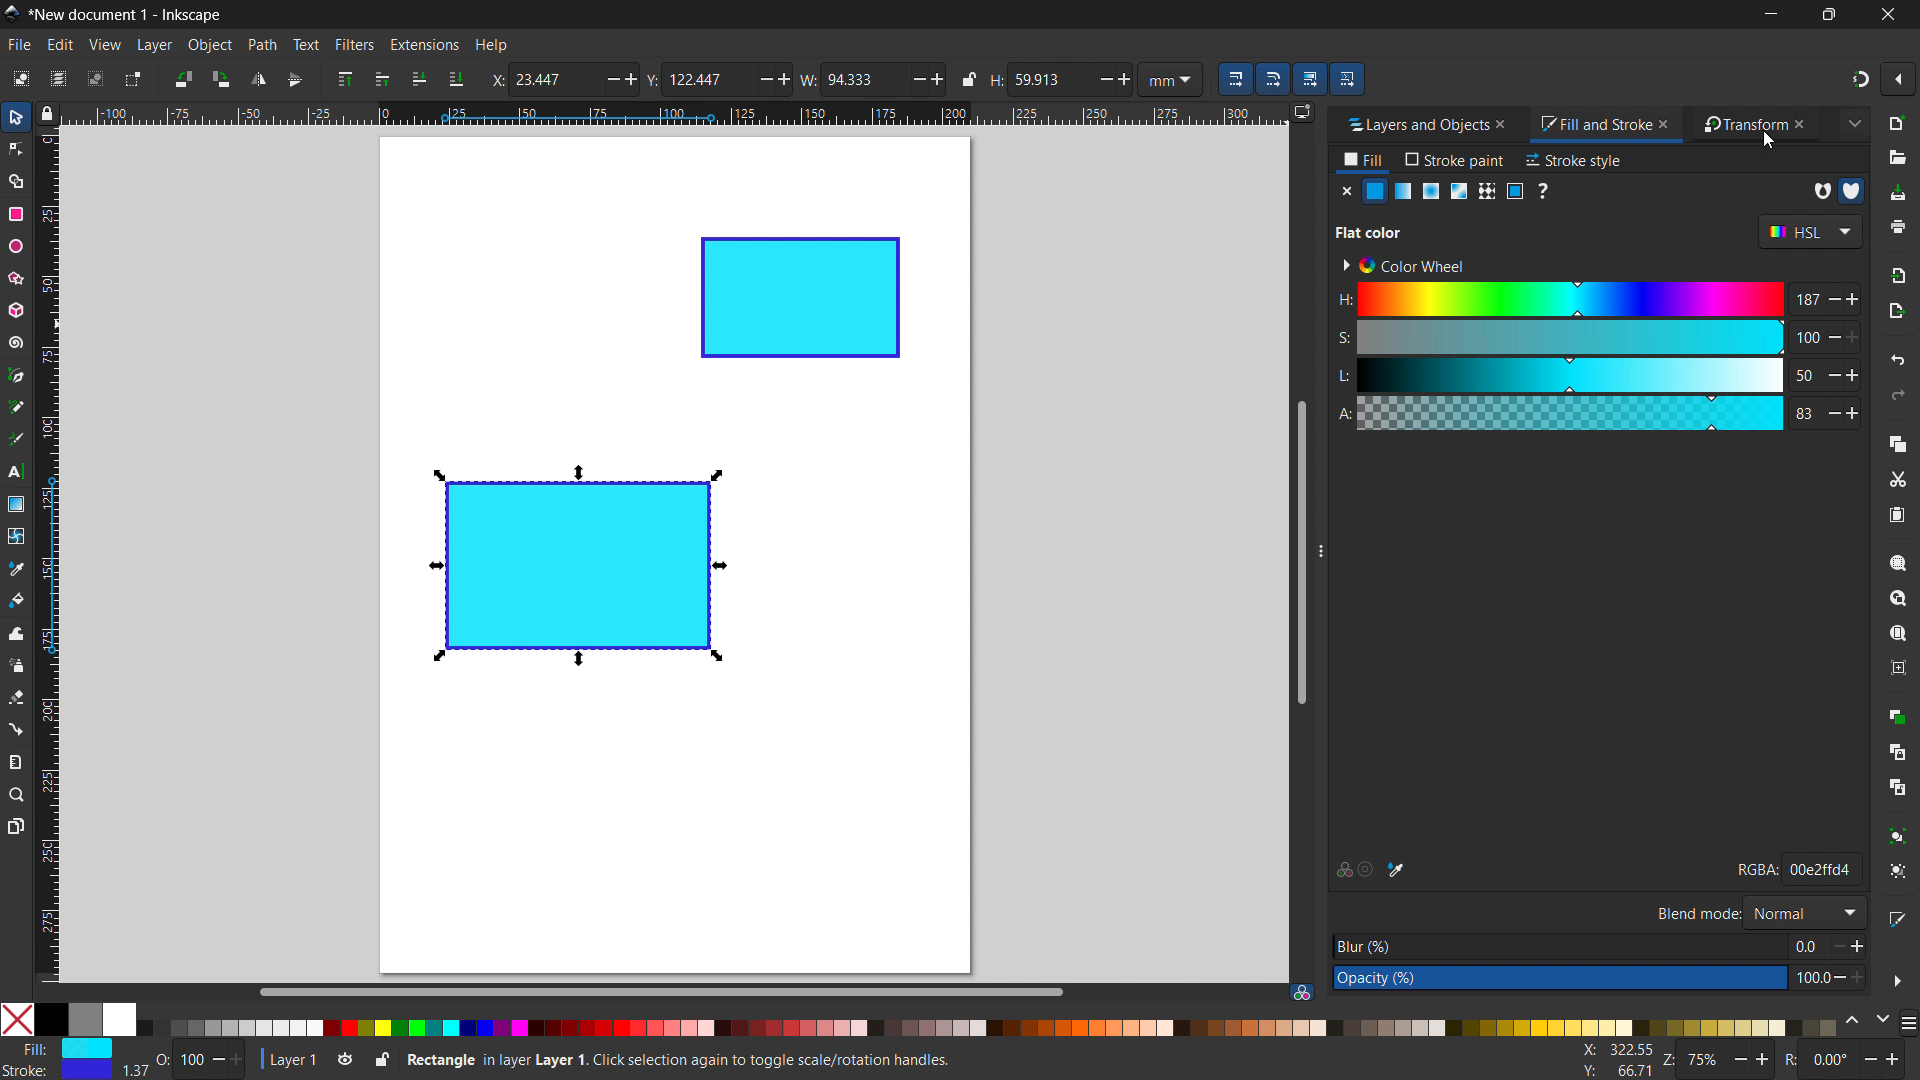 This screenshot has width=1920, height=1080. Describe the element at coordinates (19, 78) in the screenshot. I see `select all` at that location.